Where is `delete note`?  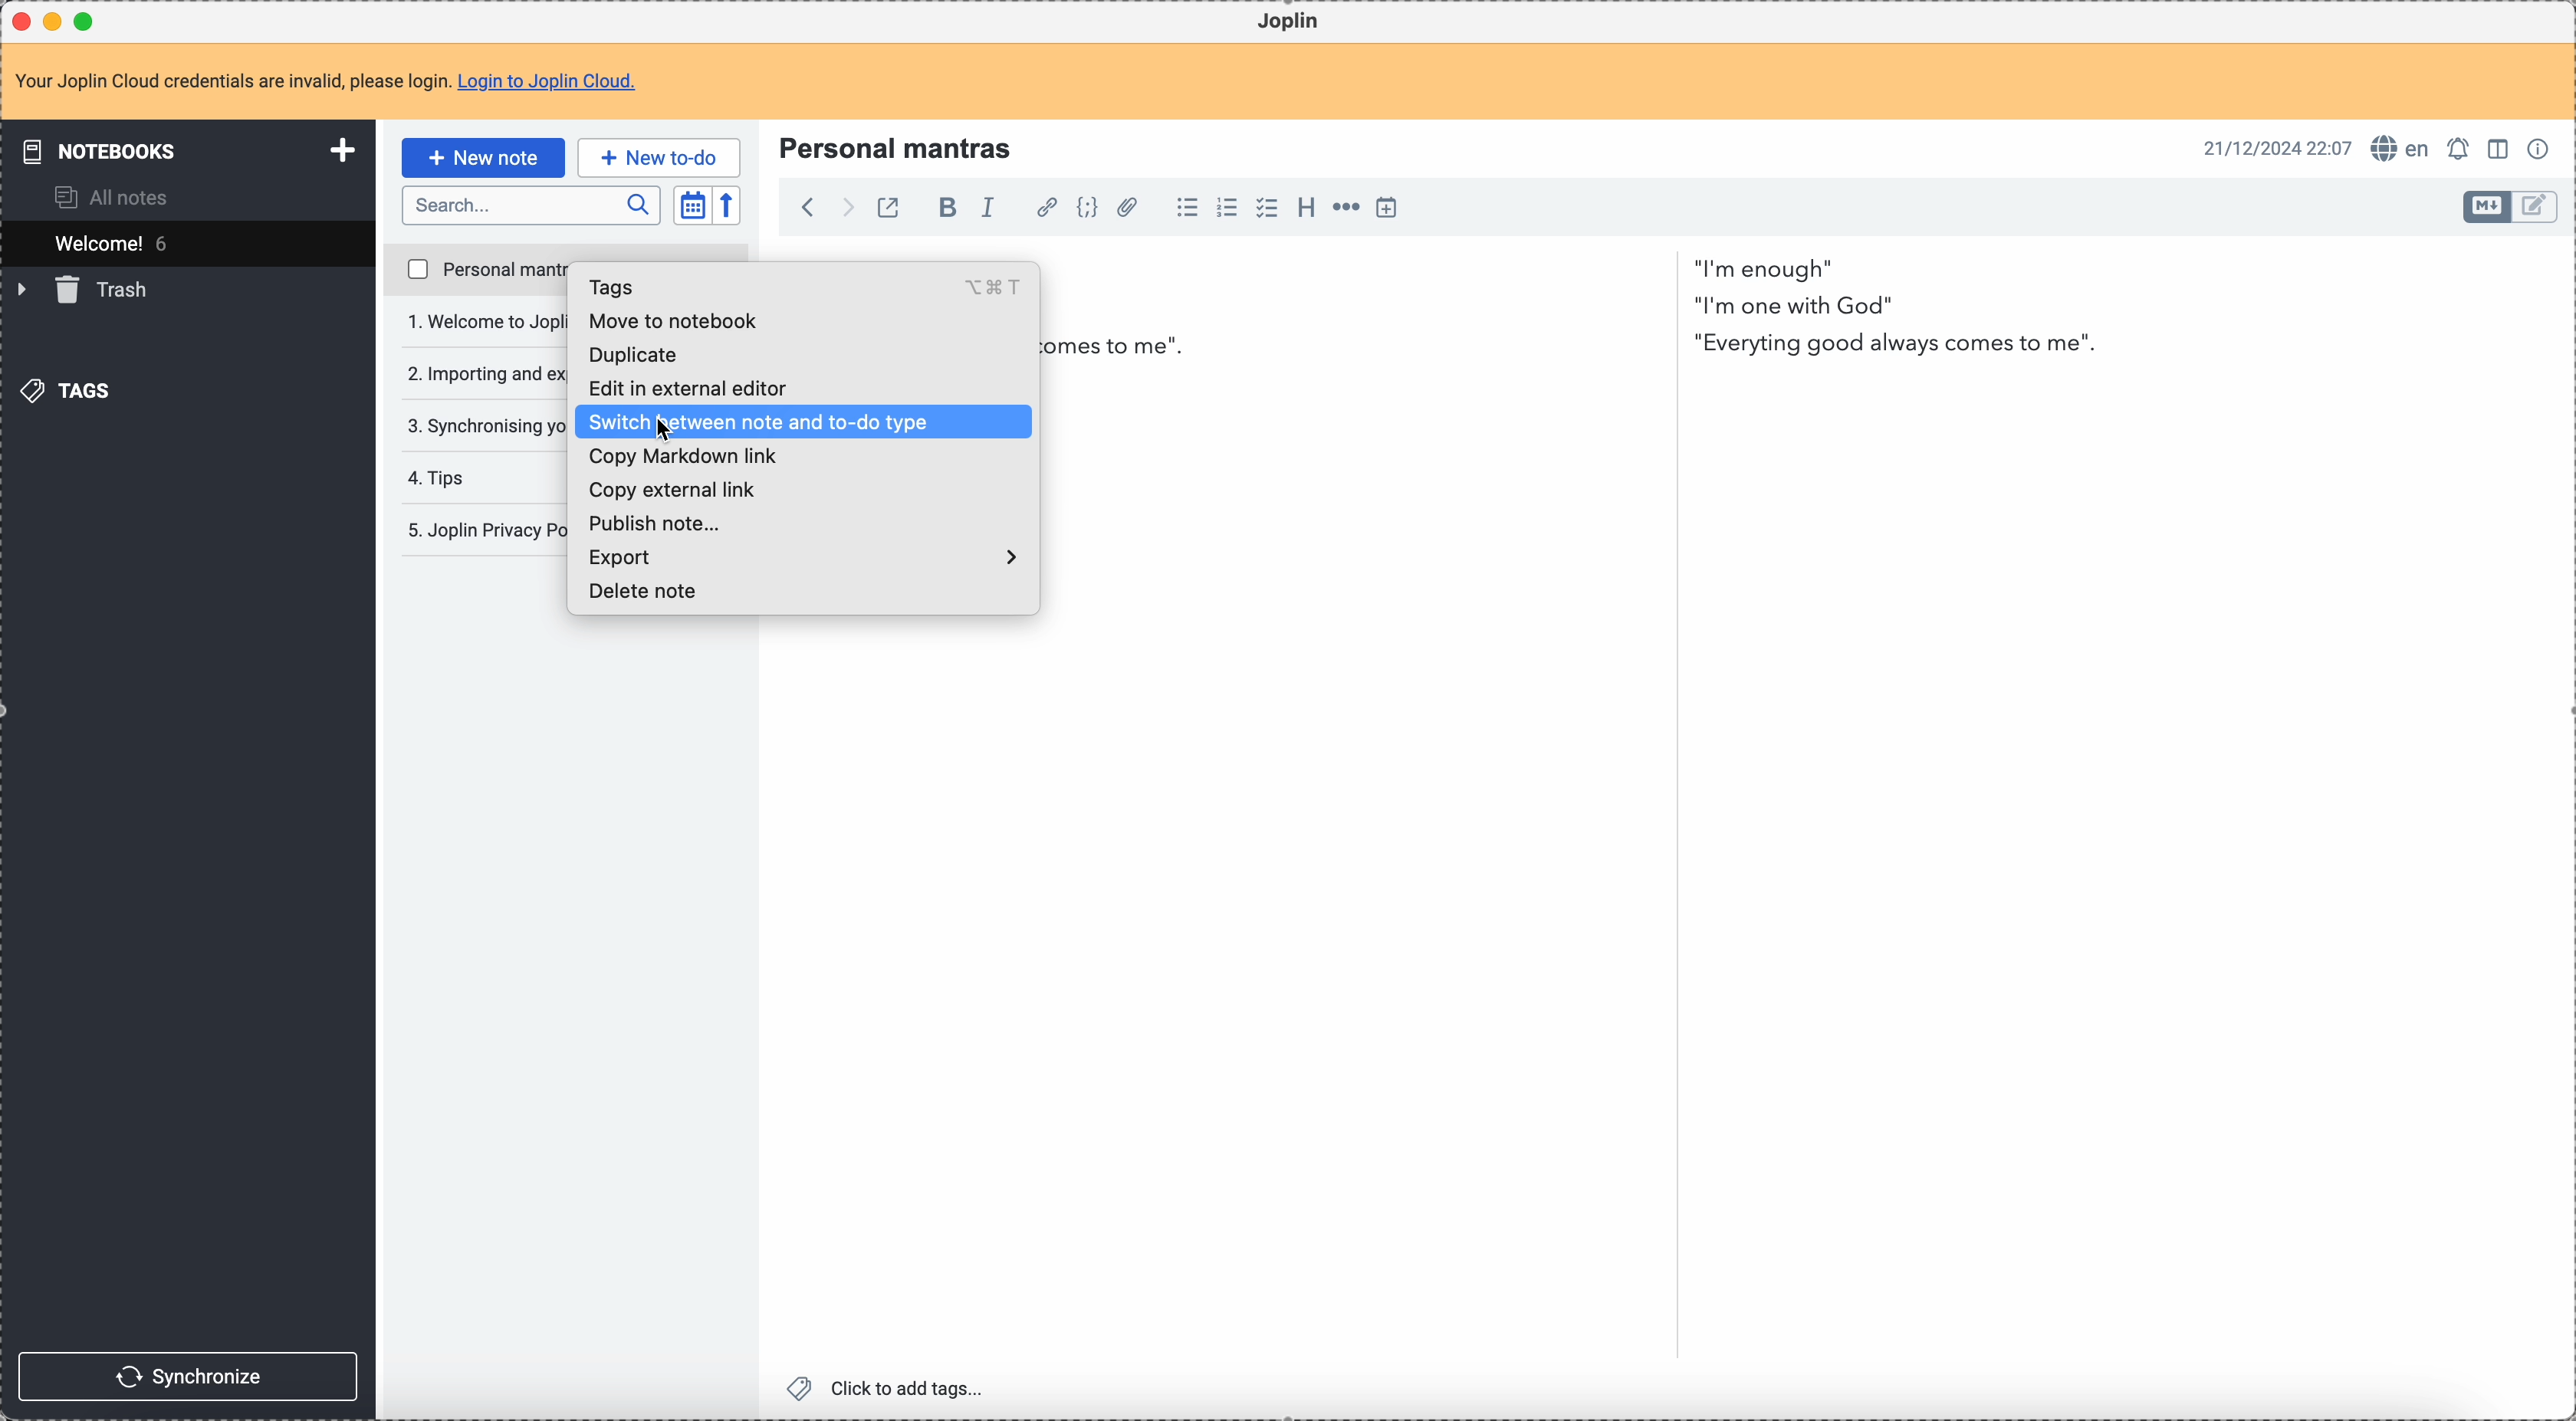
delete note is located at coordinates (648, 592).